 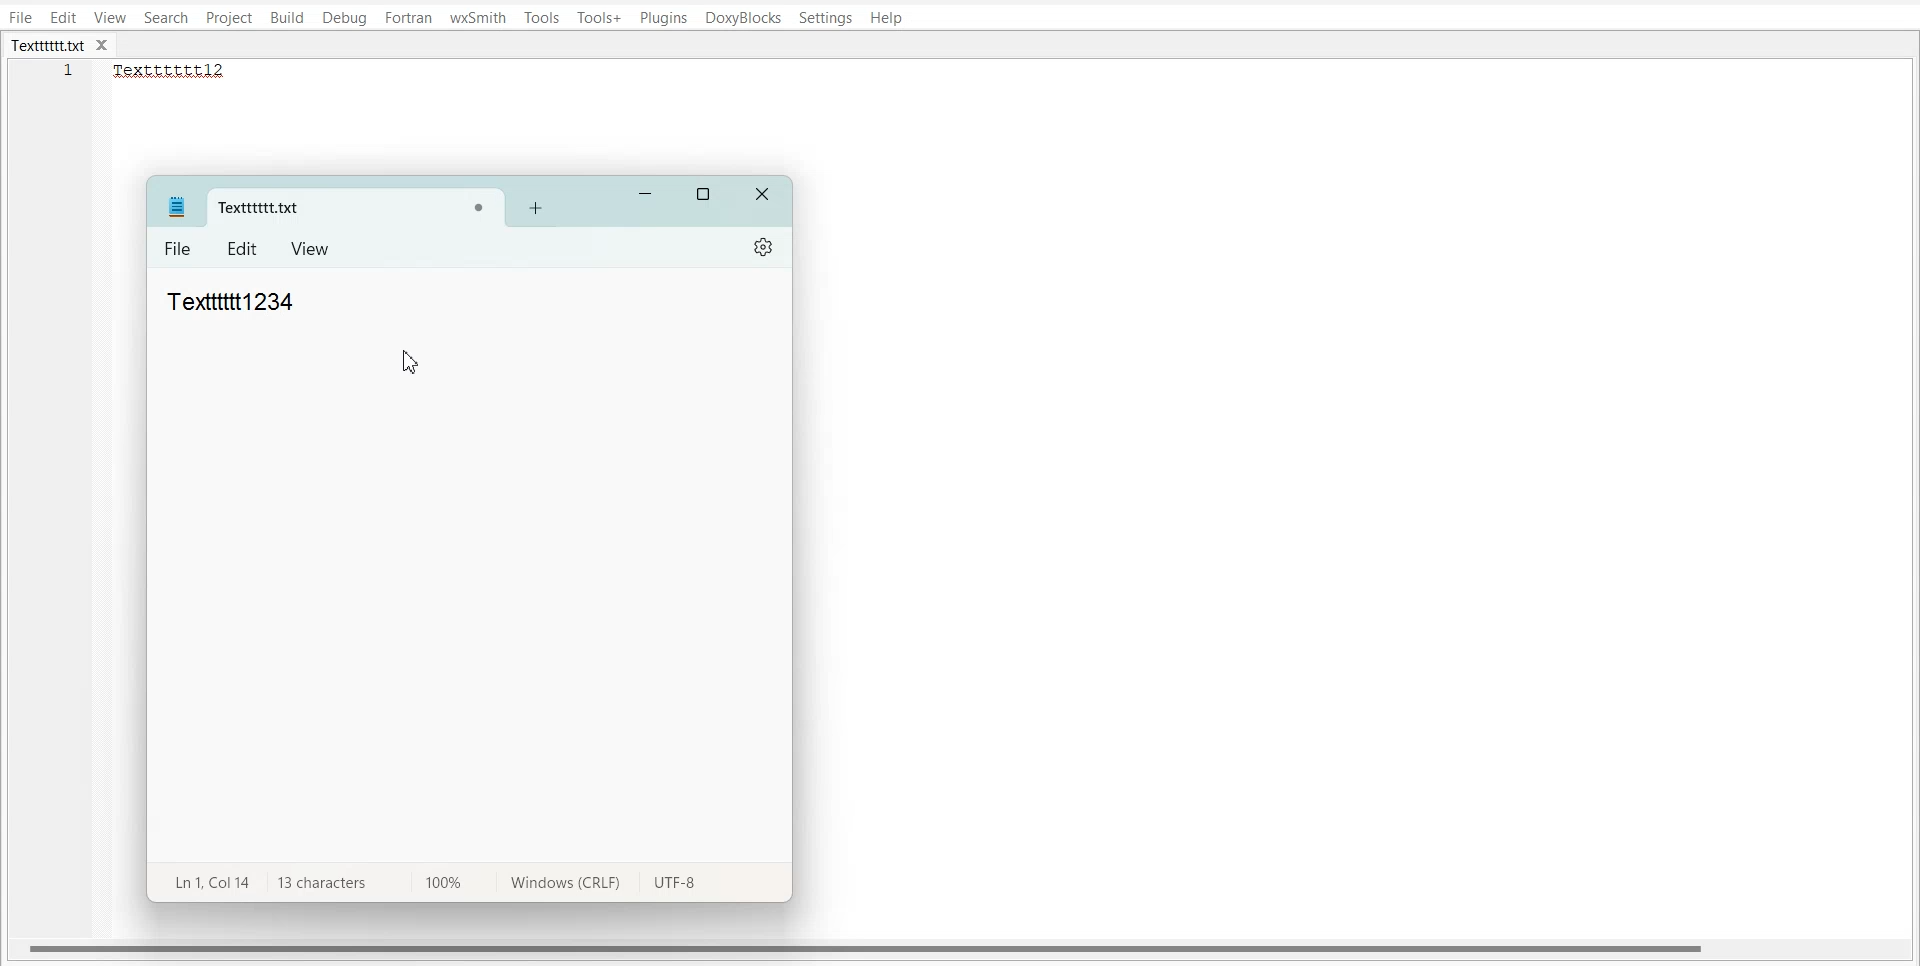 What do you see at coordinates (542, 17) in the screenshot?
I see `Tools` at bounding box center [542, 17].